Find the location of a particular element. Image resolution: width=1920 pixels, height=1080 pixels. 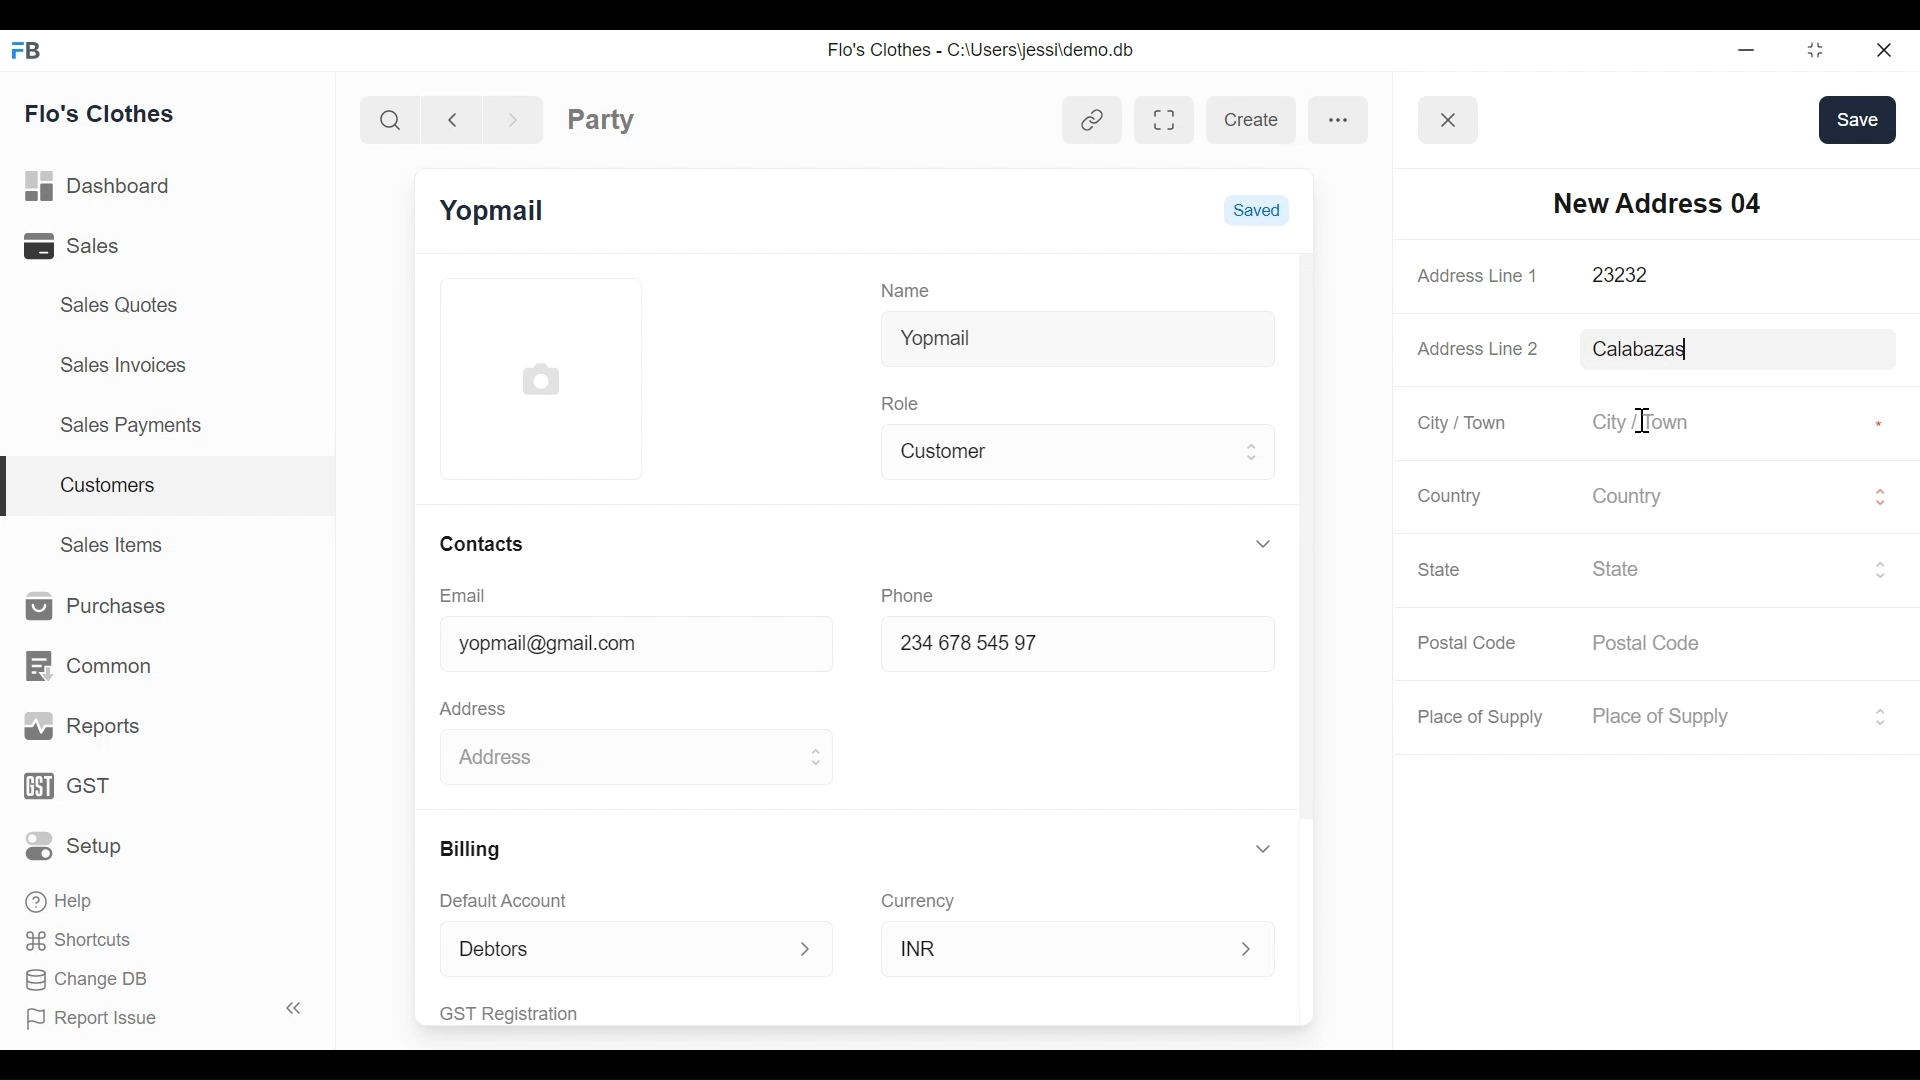

Change DB is located at coordinates (88, 982).